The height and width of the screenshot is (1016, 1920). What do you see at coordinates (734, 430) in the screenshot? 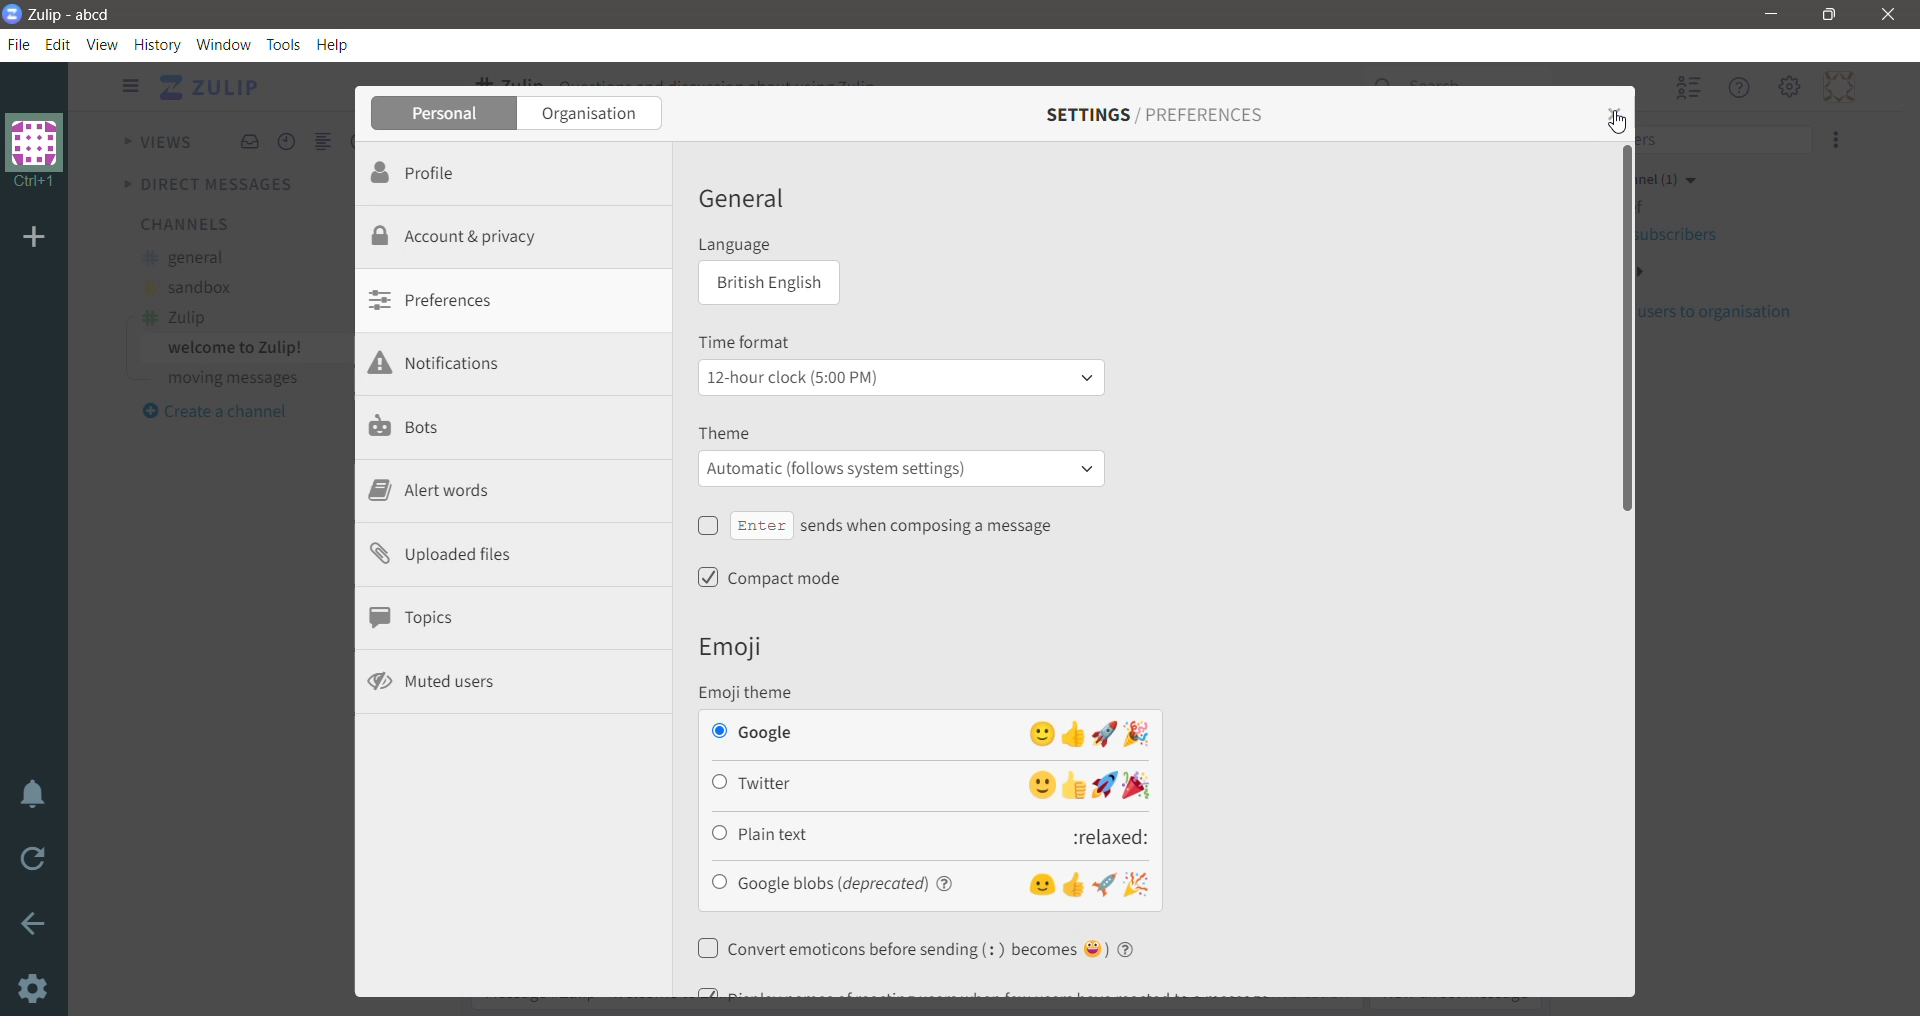
I see `Theme` at bounding box center [734, 430].